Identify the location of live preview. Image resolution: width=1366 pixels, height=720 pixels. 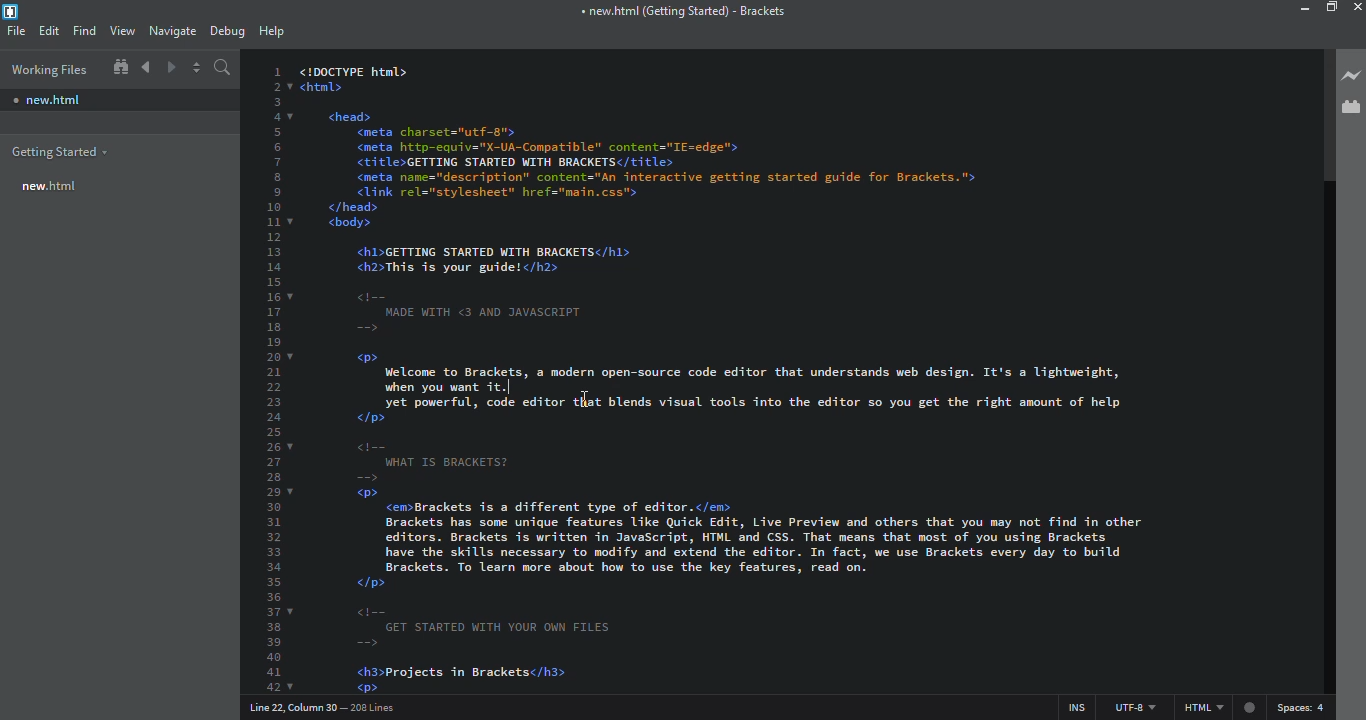
(1352, 74).